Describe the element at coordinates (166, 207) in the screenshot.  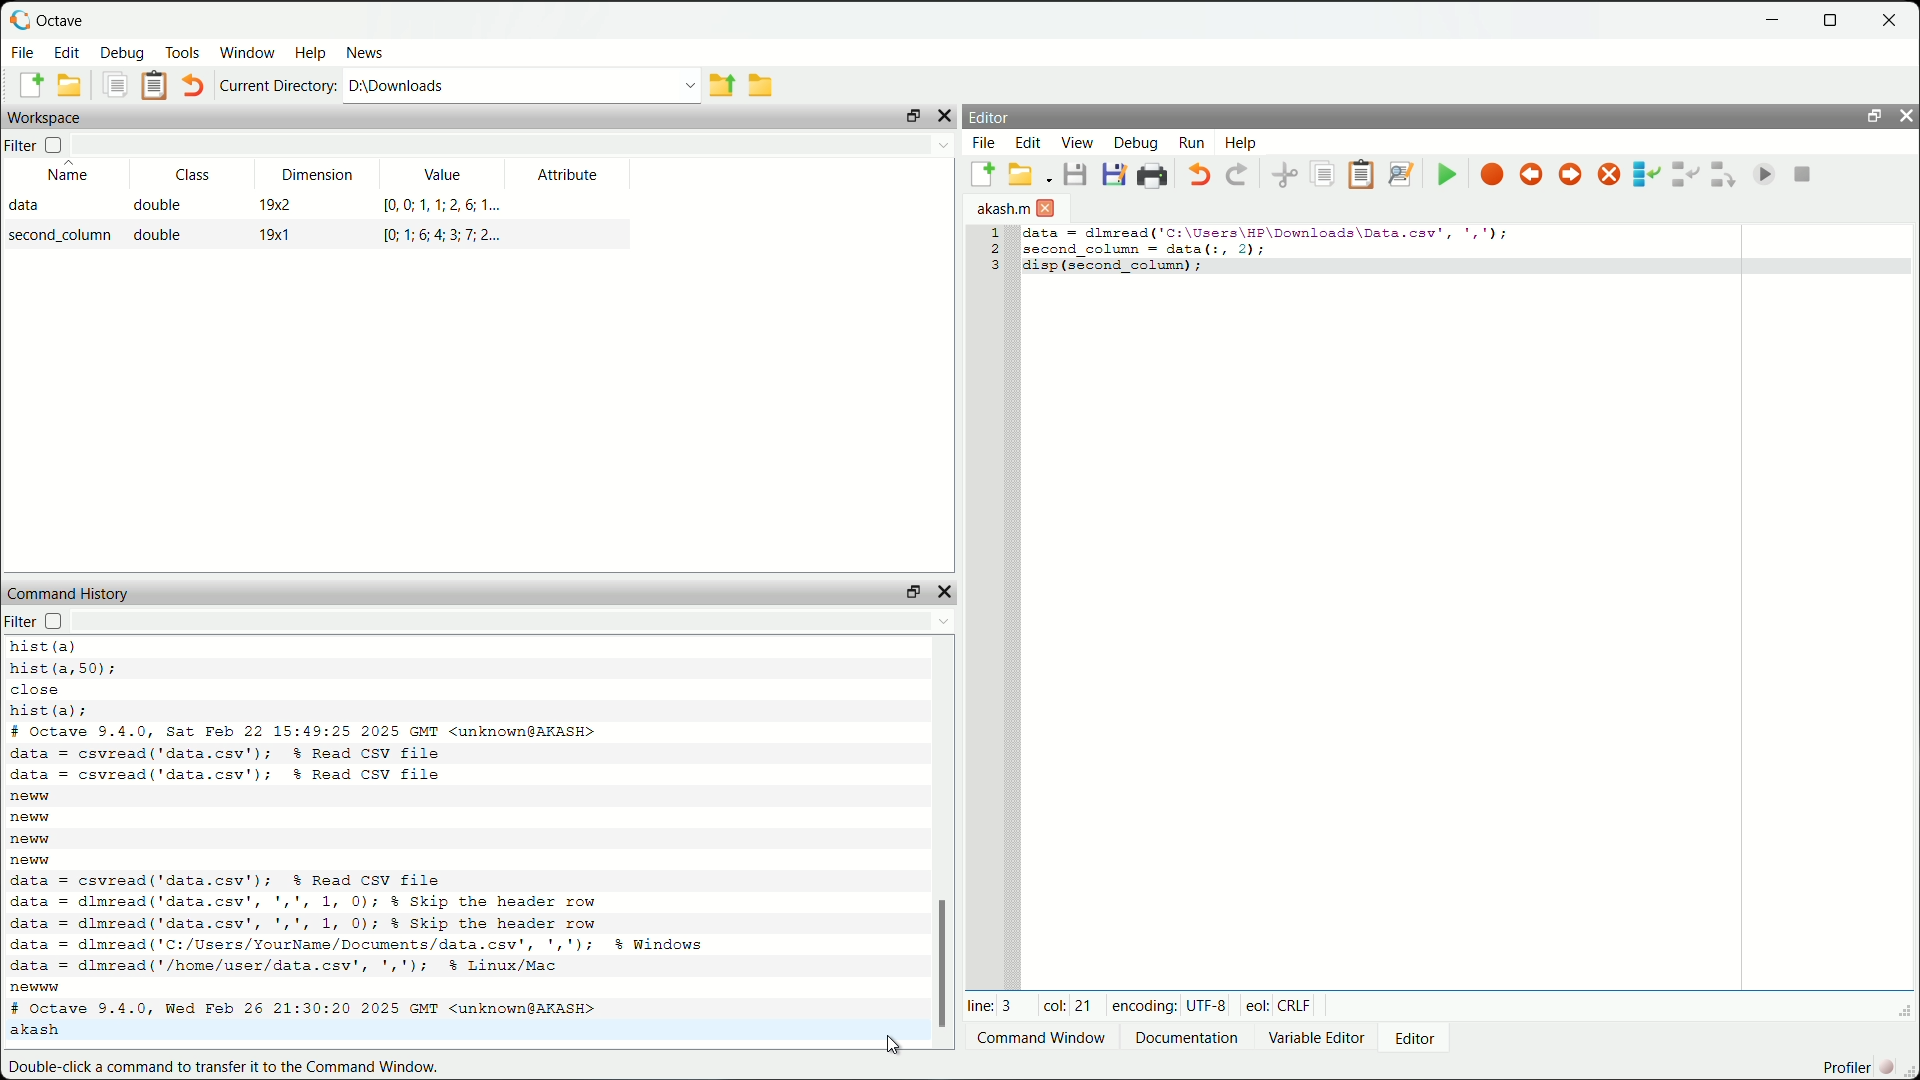
I see `double` at that location.